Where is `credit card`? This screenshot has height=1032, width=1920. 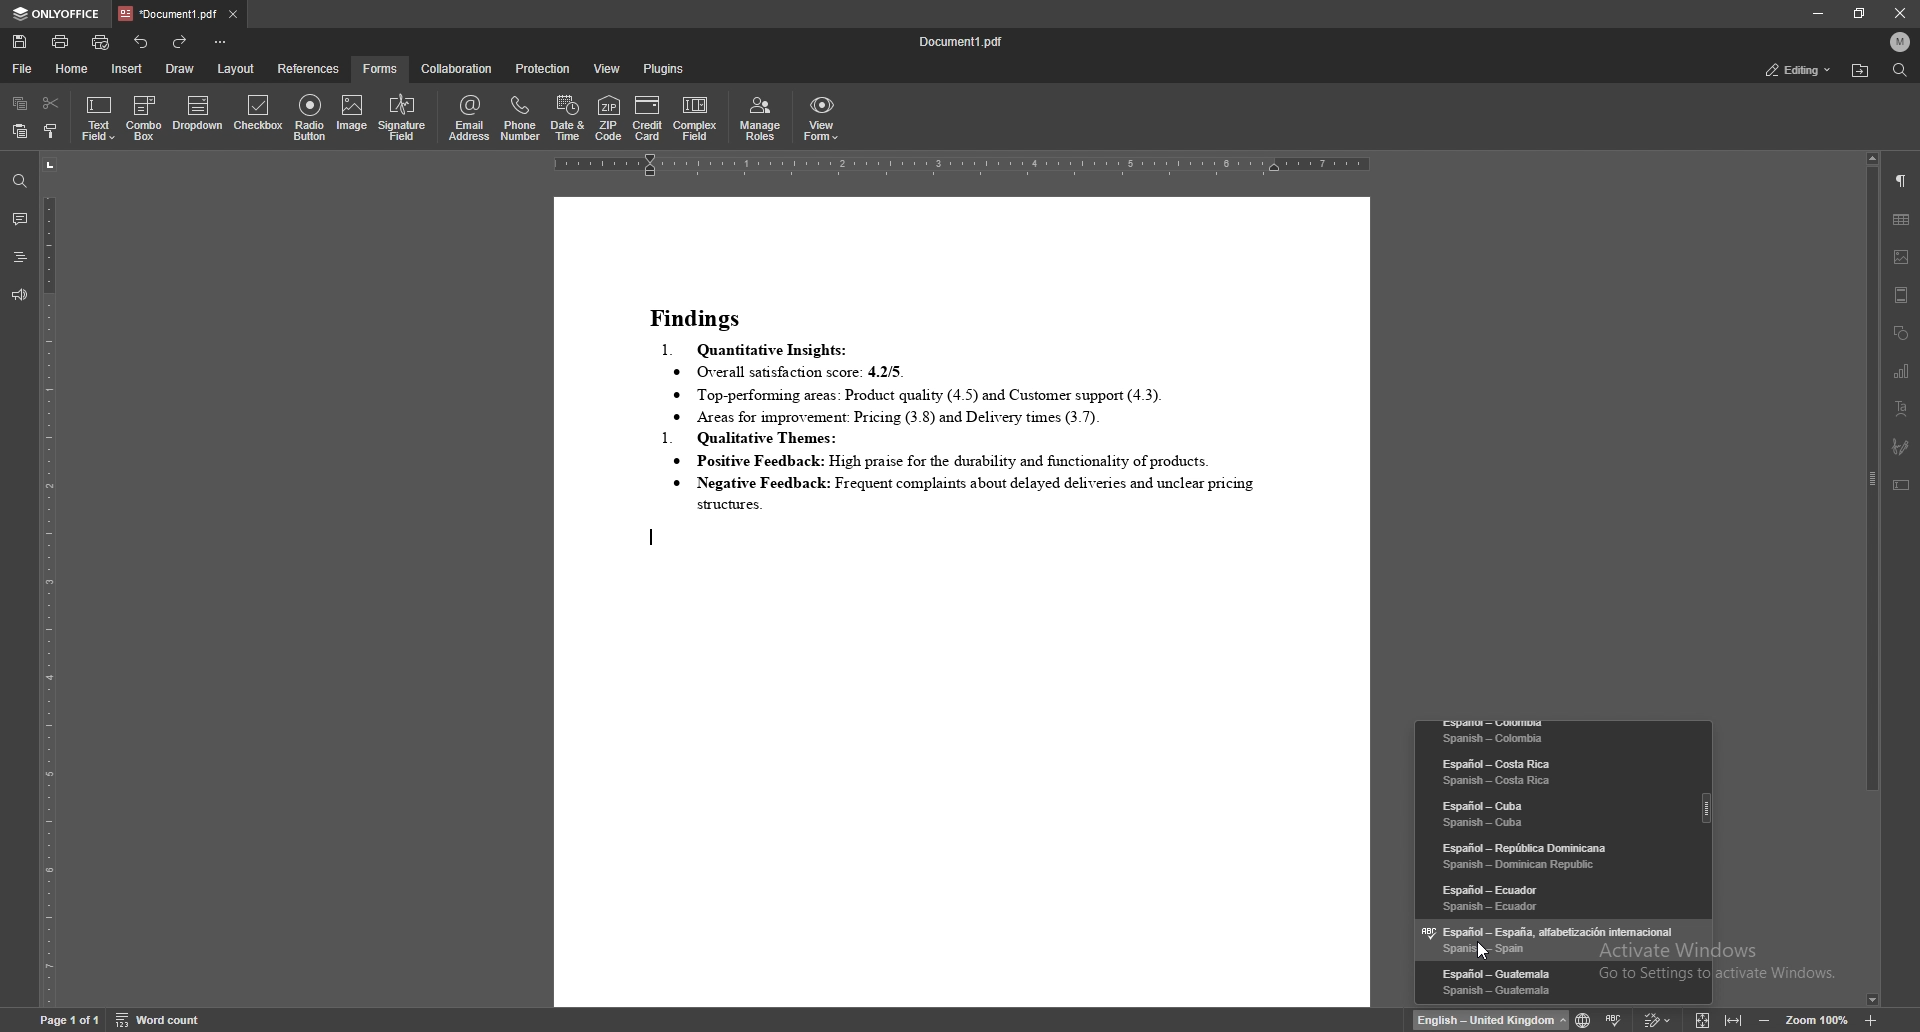 credit card is located at coordinates (649, 117).